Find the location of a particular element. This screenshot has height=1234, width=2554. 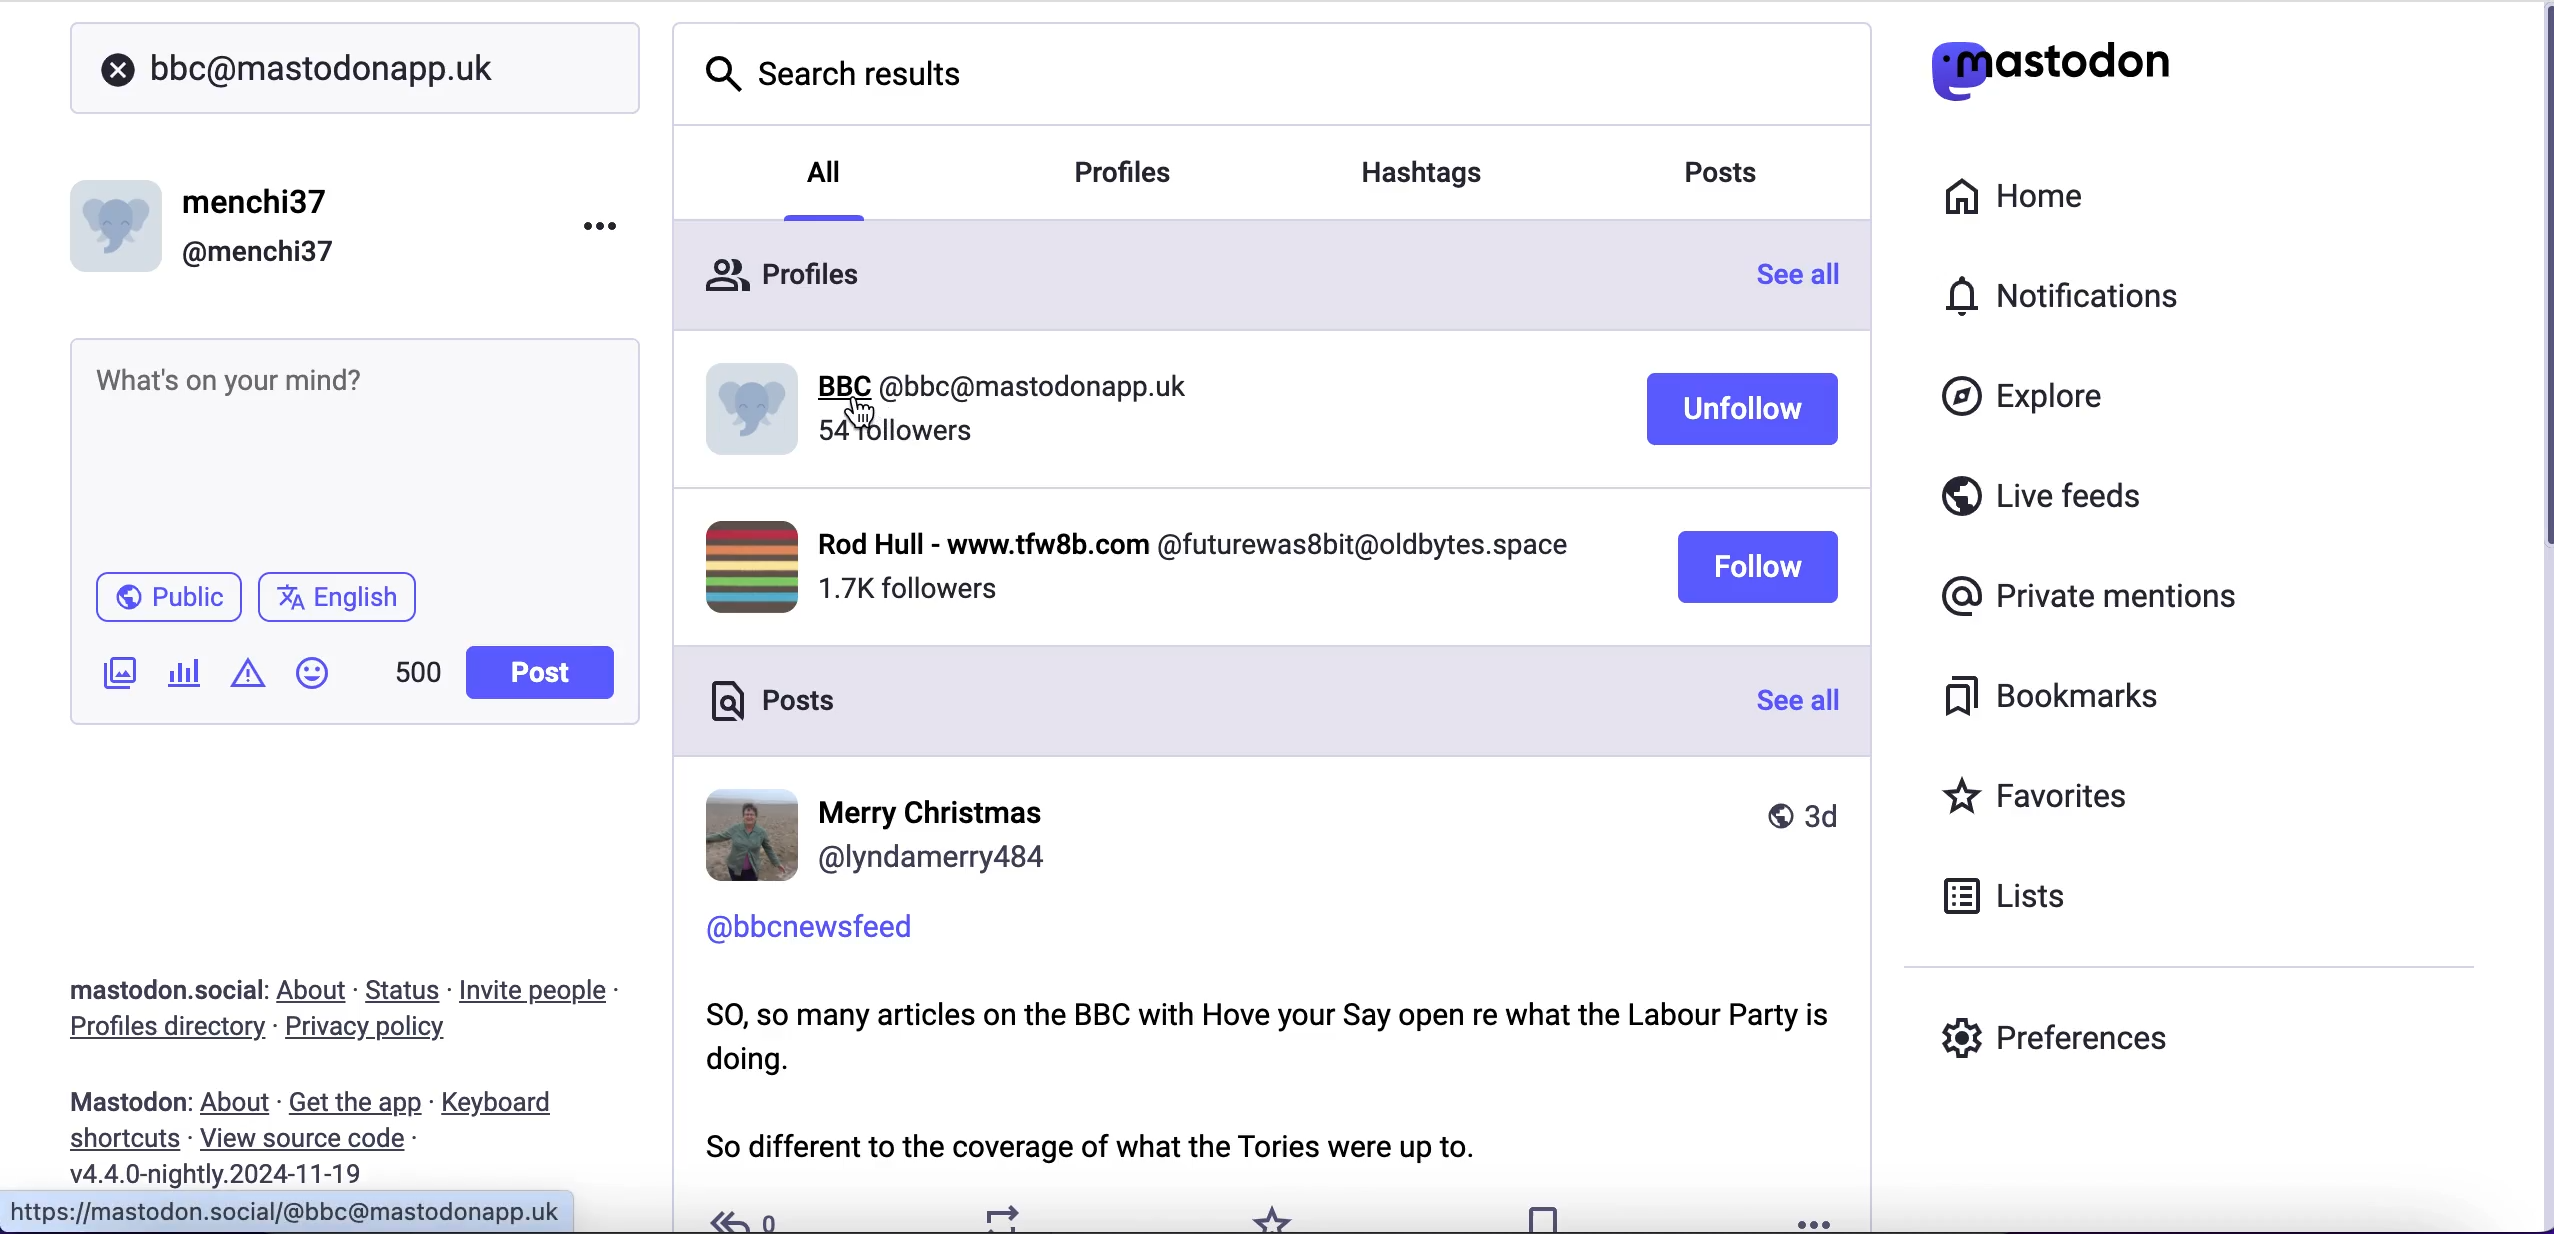

notifications is located at coordinates (2072, 295).